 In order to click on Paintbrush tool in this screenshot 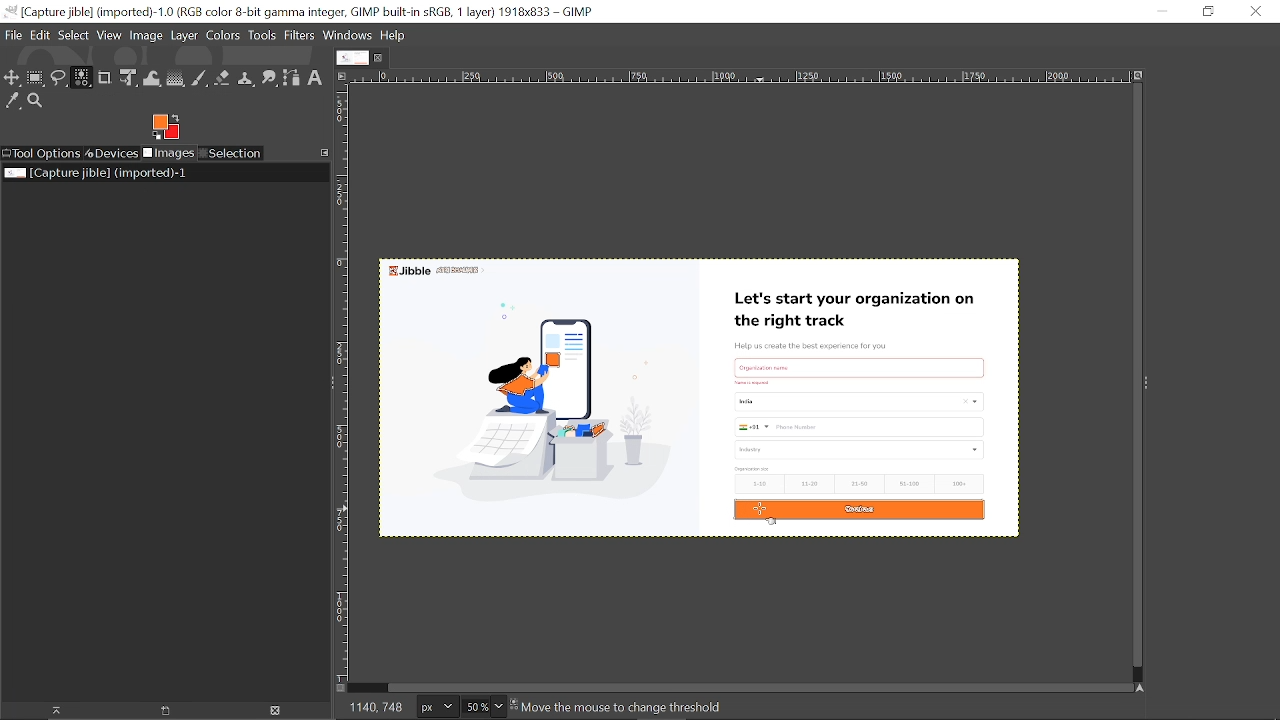, I will do `click(200, 79)`.